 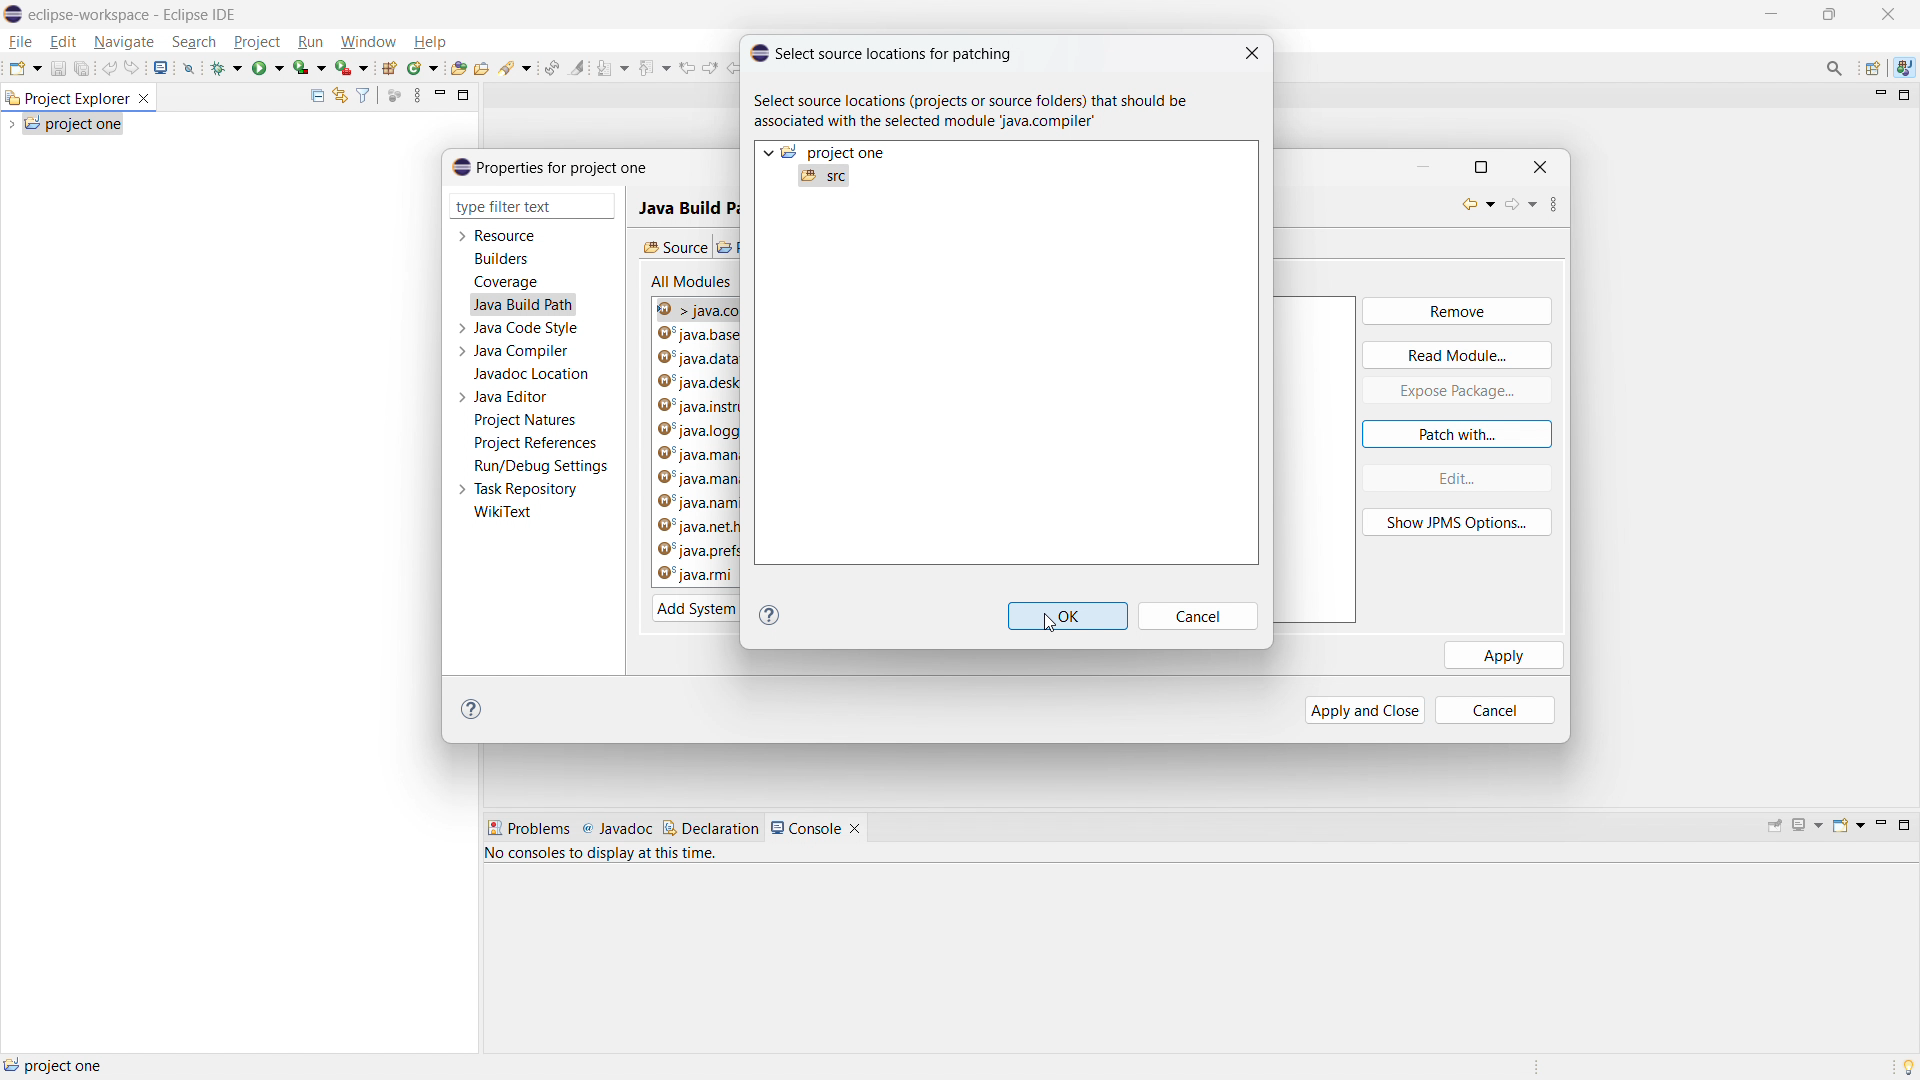 What do you see at coordinates (542, 466) in the screenshot?
I see `run/debug settings` at bounding box center [542, 466].